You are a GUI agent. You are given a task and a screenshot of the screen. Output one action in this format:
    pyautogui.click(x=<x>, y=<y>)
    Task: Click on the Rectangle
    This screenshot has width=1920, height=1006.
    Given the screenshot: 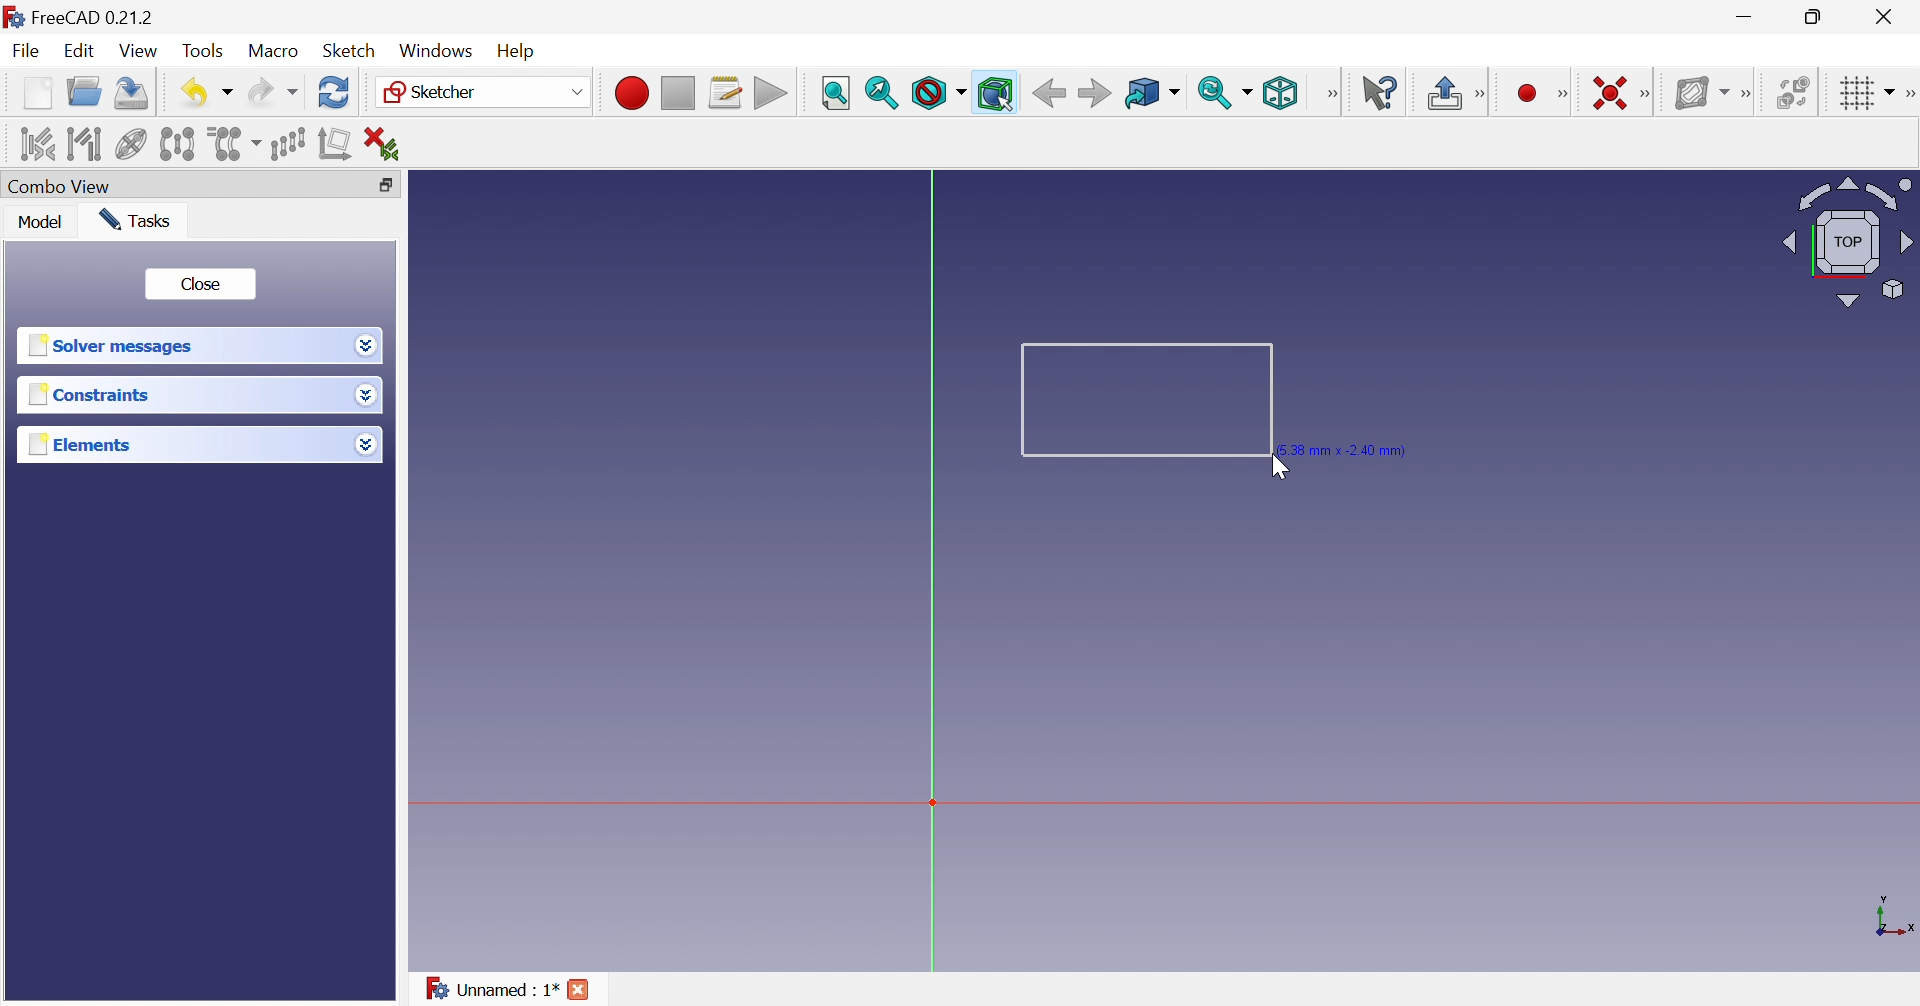 What is the action you would take?
    pyautogui.click(x=1147, y=397)
    